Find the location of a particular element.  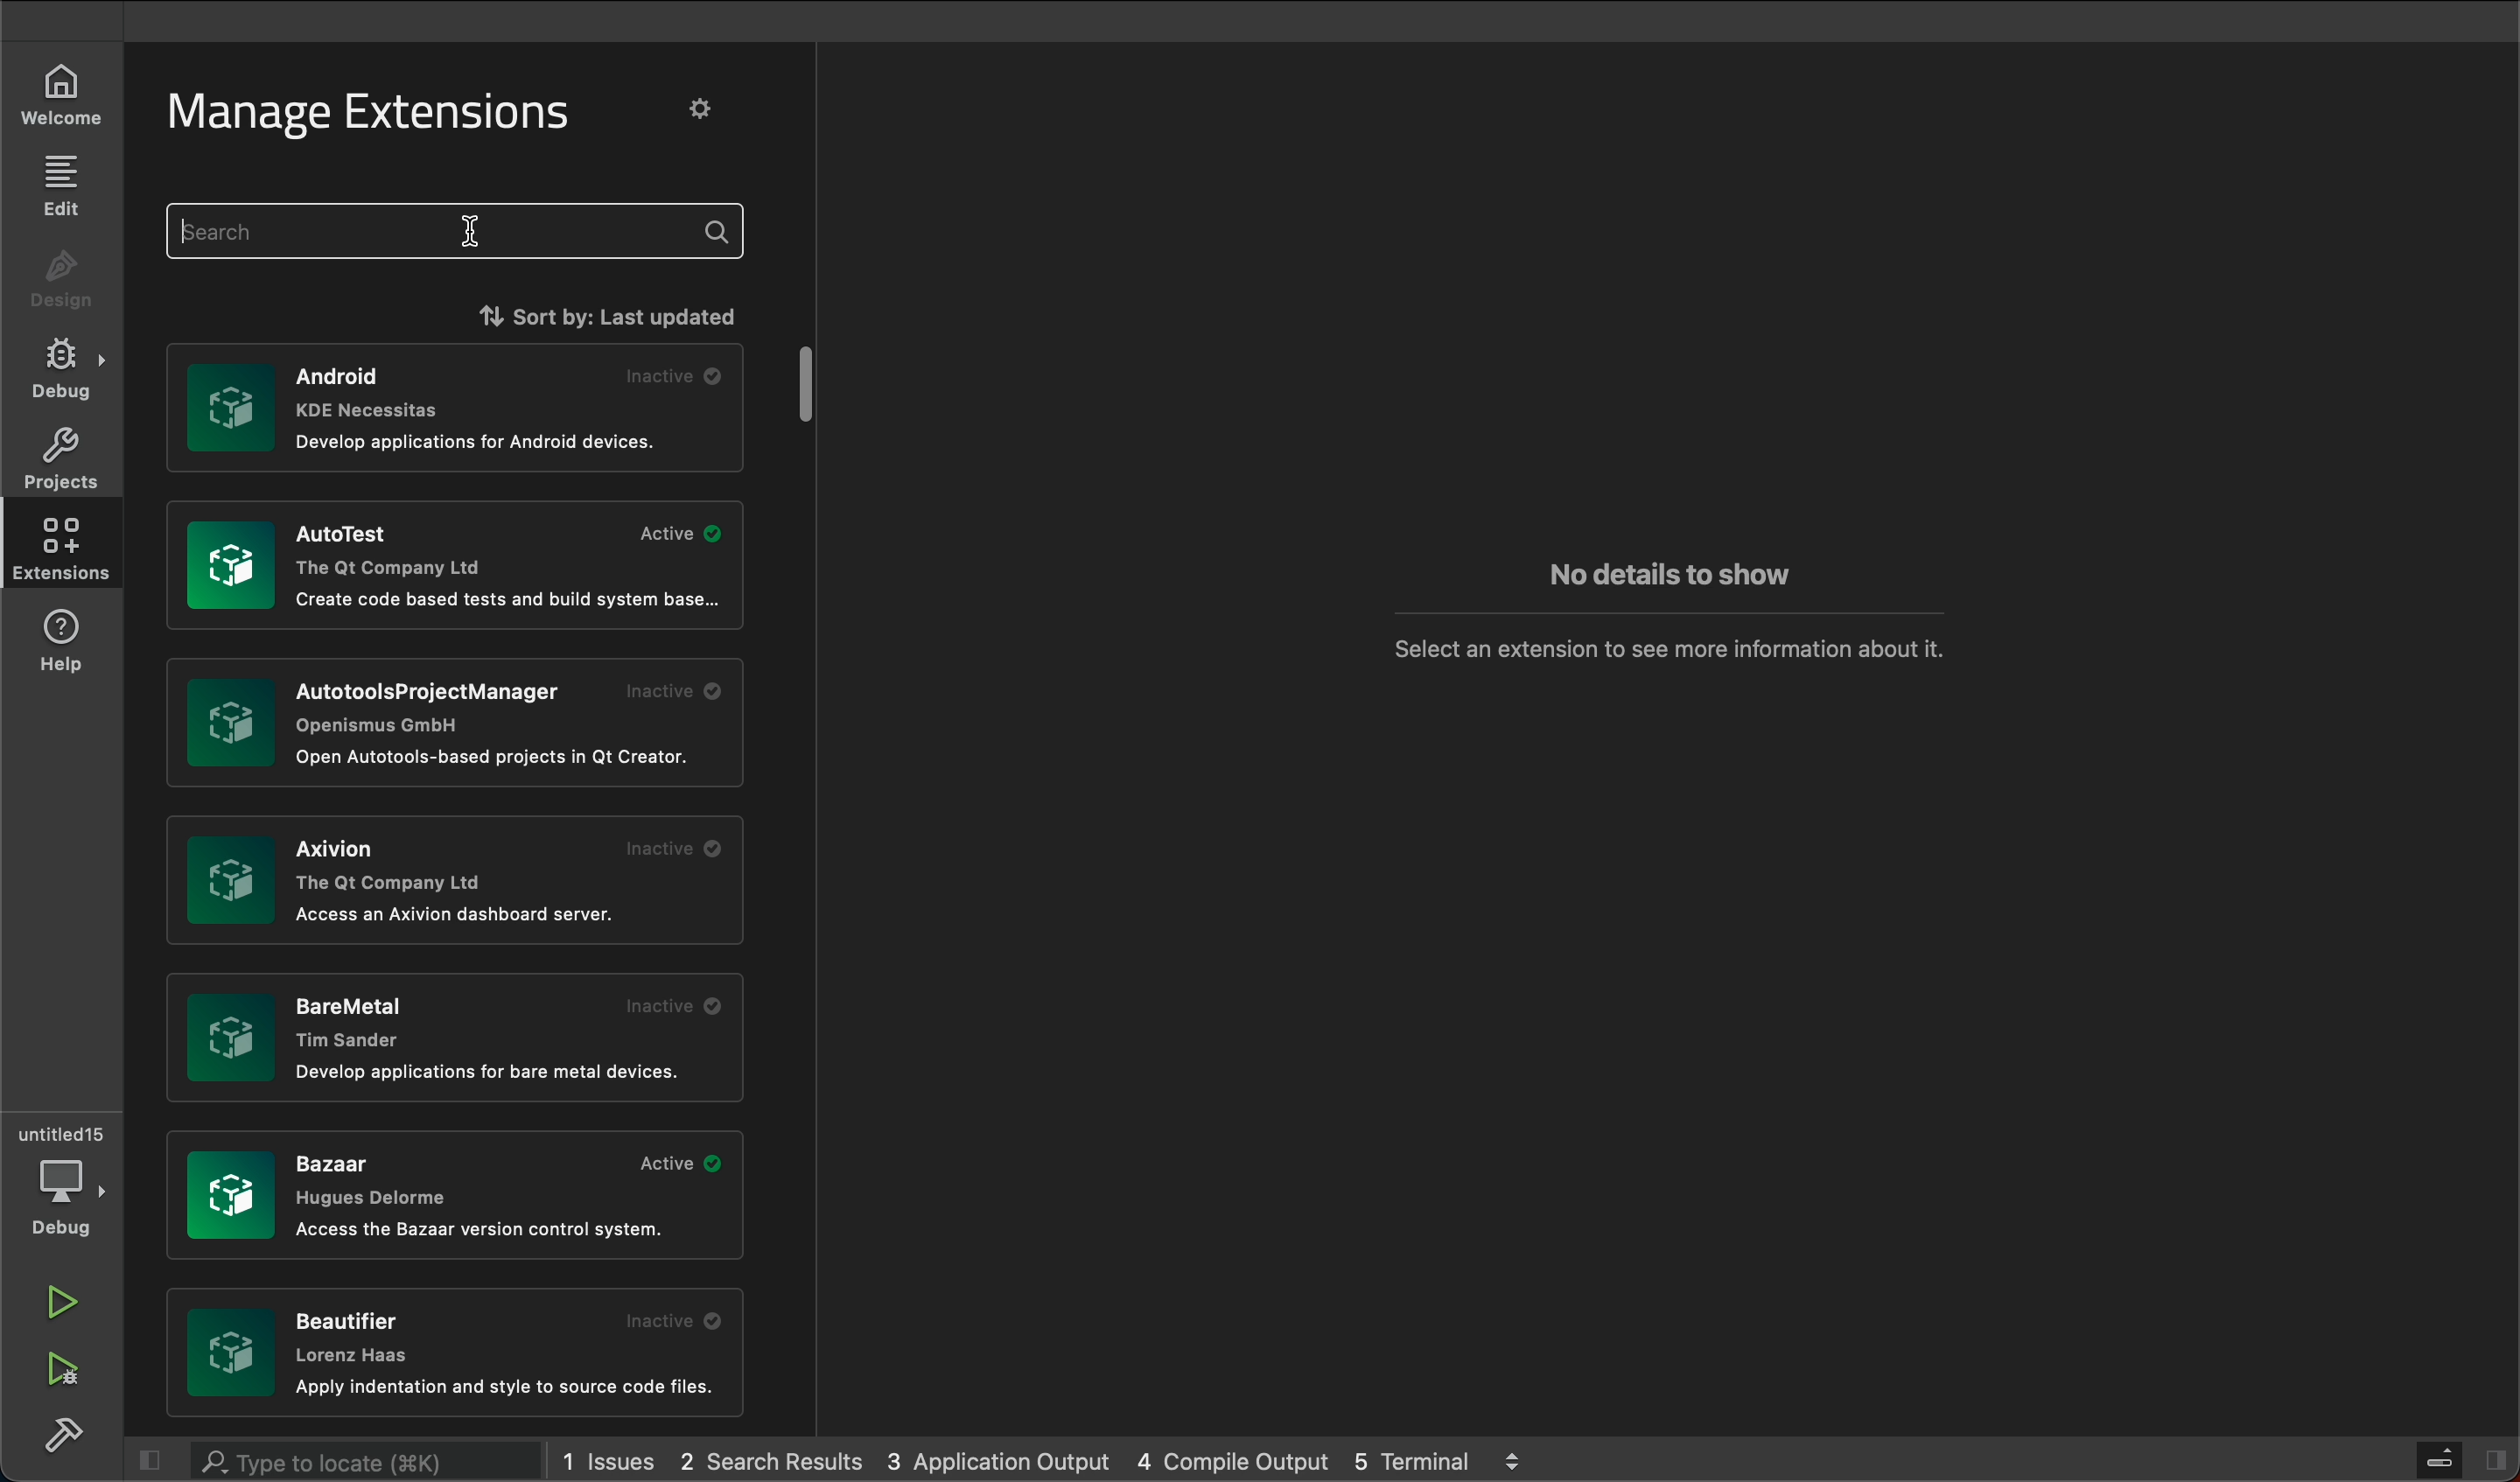

extension text is located at coordinates (509, 1389).